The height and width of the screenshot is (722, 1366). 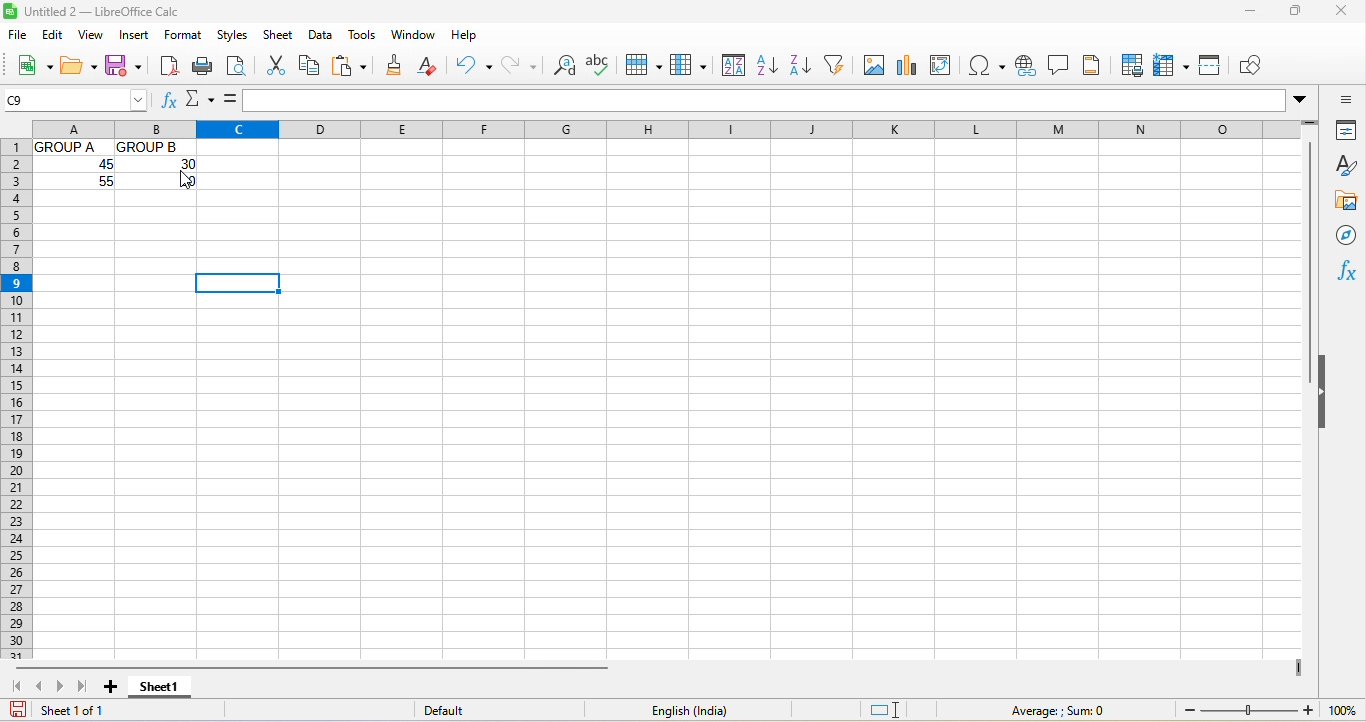 What do you see at coordinates (1098, 64) in the screenshot?
I see `header and footers` at bounding box center [1098, 64].